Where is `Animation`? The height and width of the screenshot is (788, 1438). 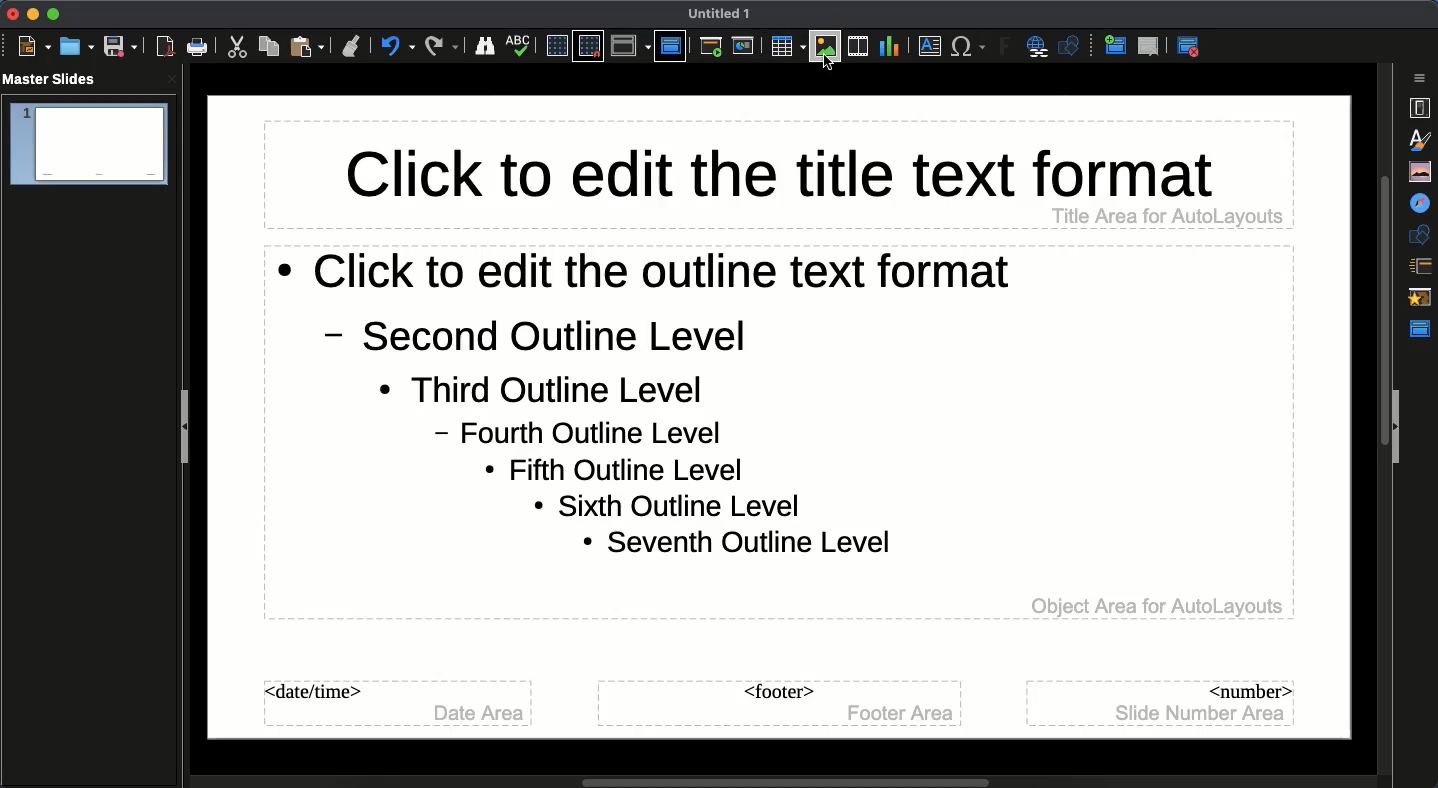
Animation is located at coordinates (1422, 299).